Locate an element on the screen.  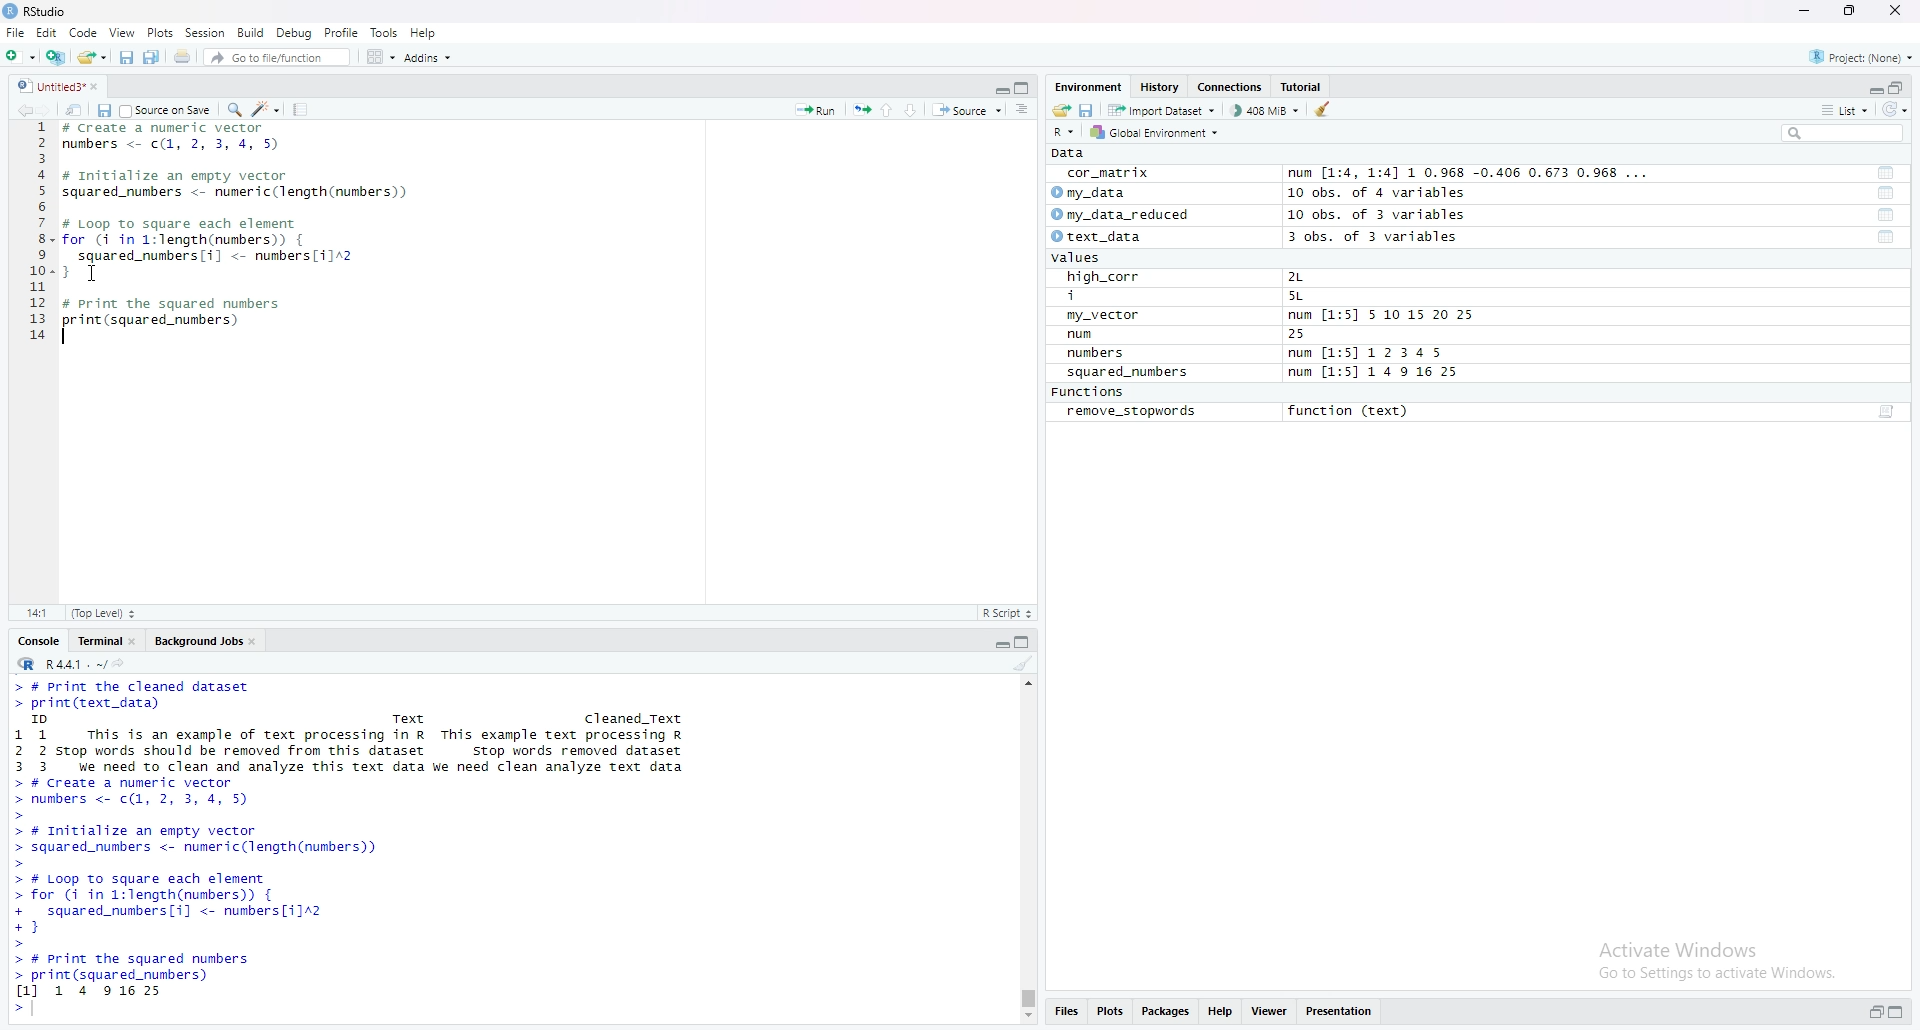
Run is located at coordinates (816, 108).